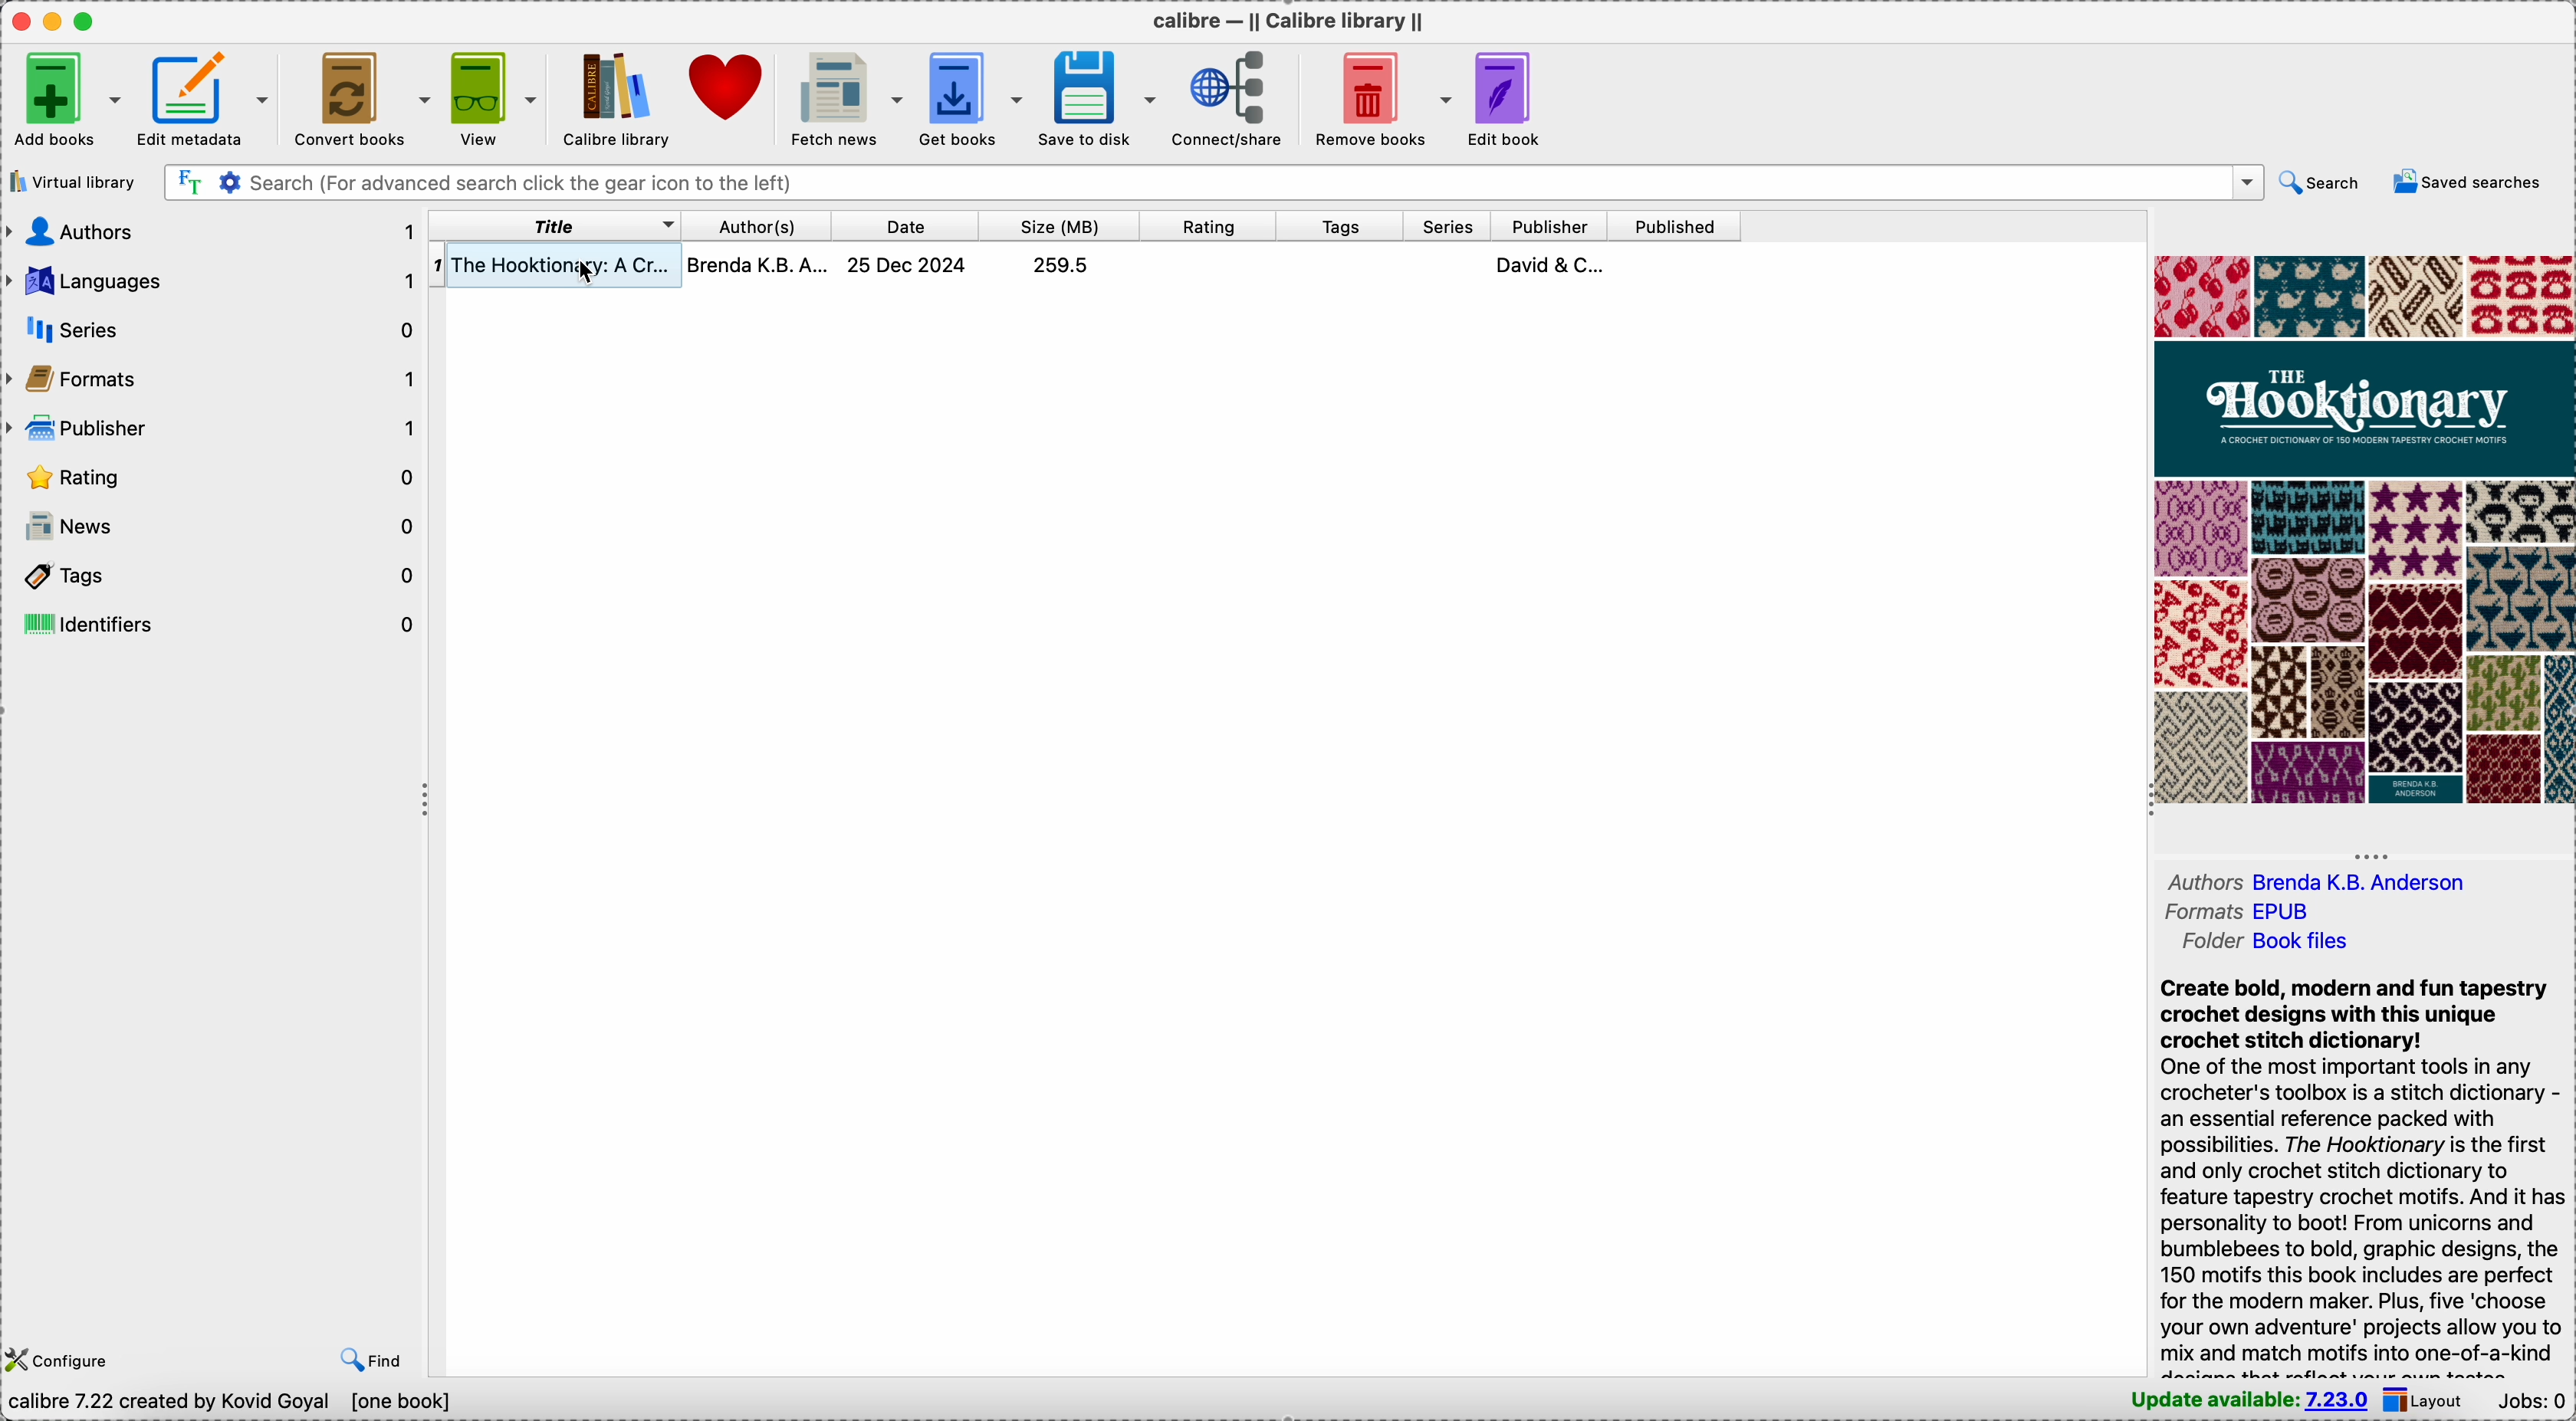 The image size is (2576, 1421). What do you see at coordinates (1214, 183) in the screenshot?
I see `search bar` at bounding box center [1214, 183].